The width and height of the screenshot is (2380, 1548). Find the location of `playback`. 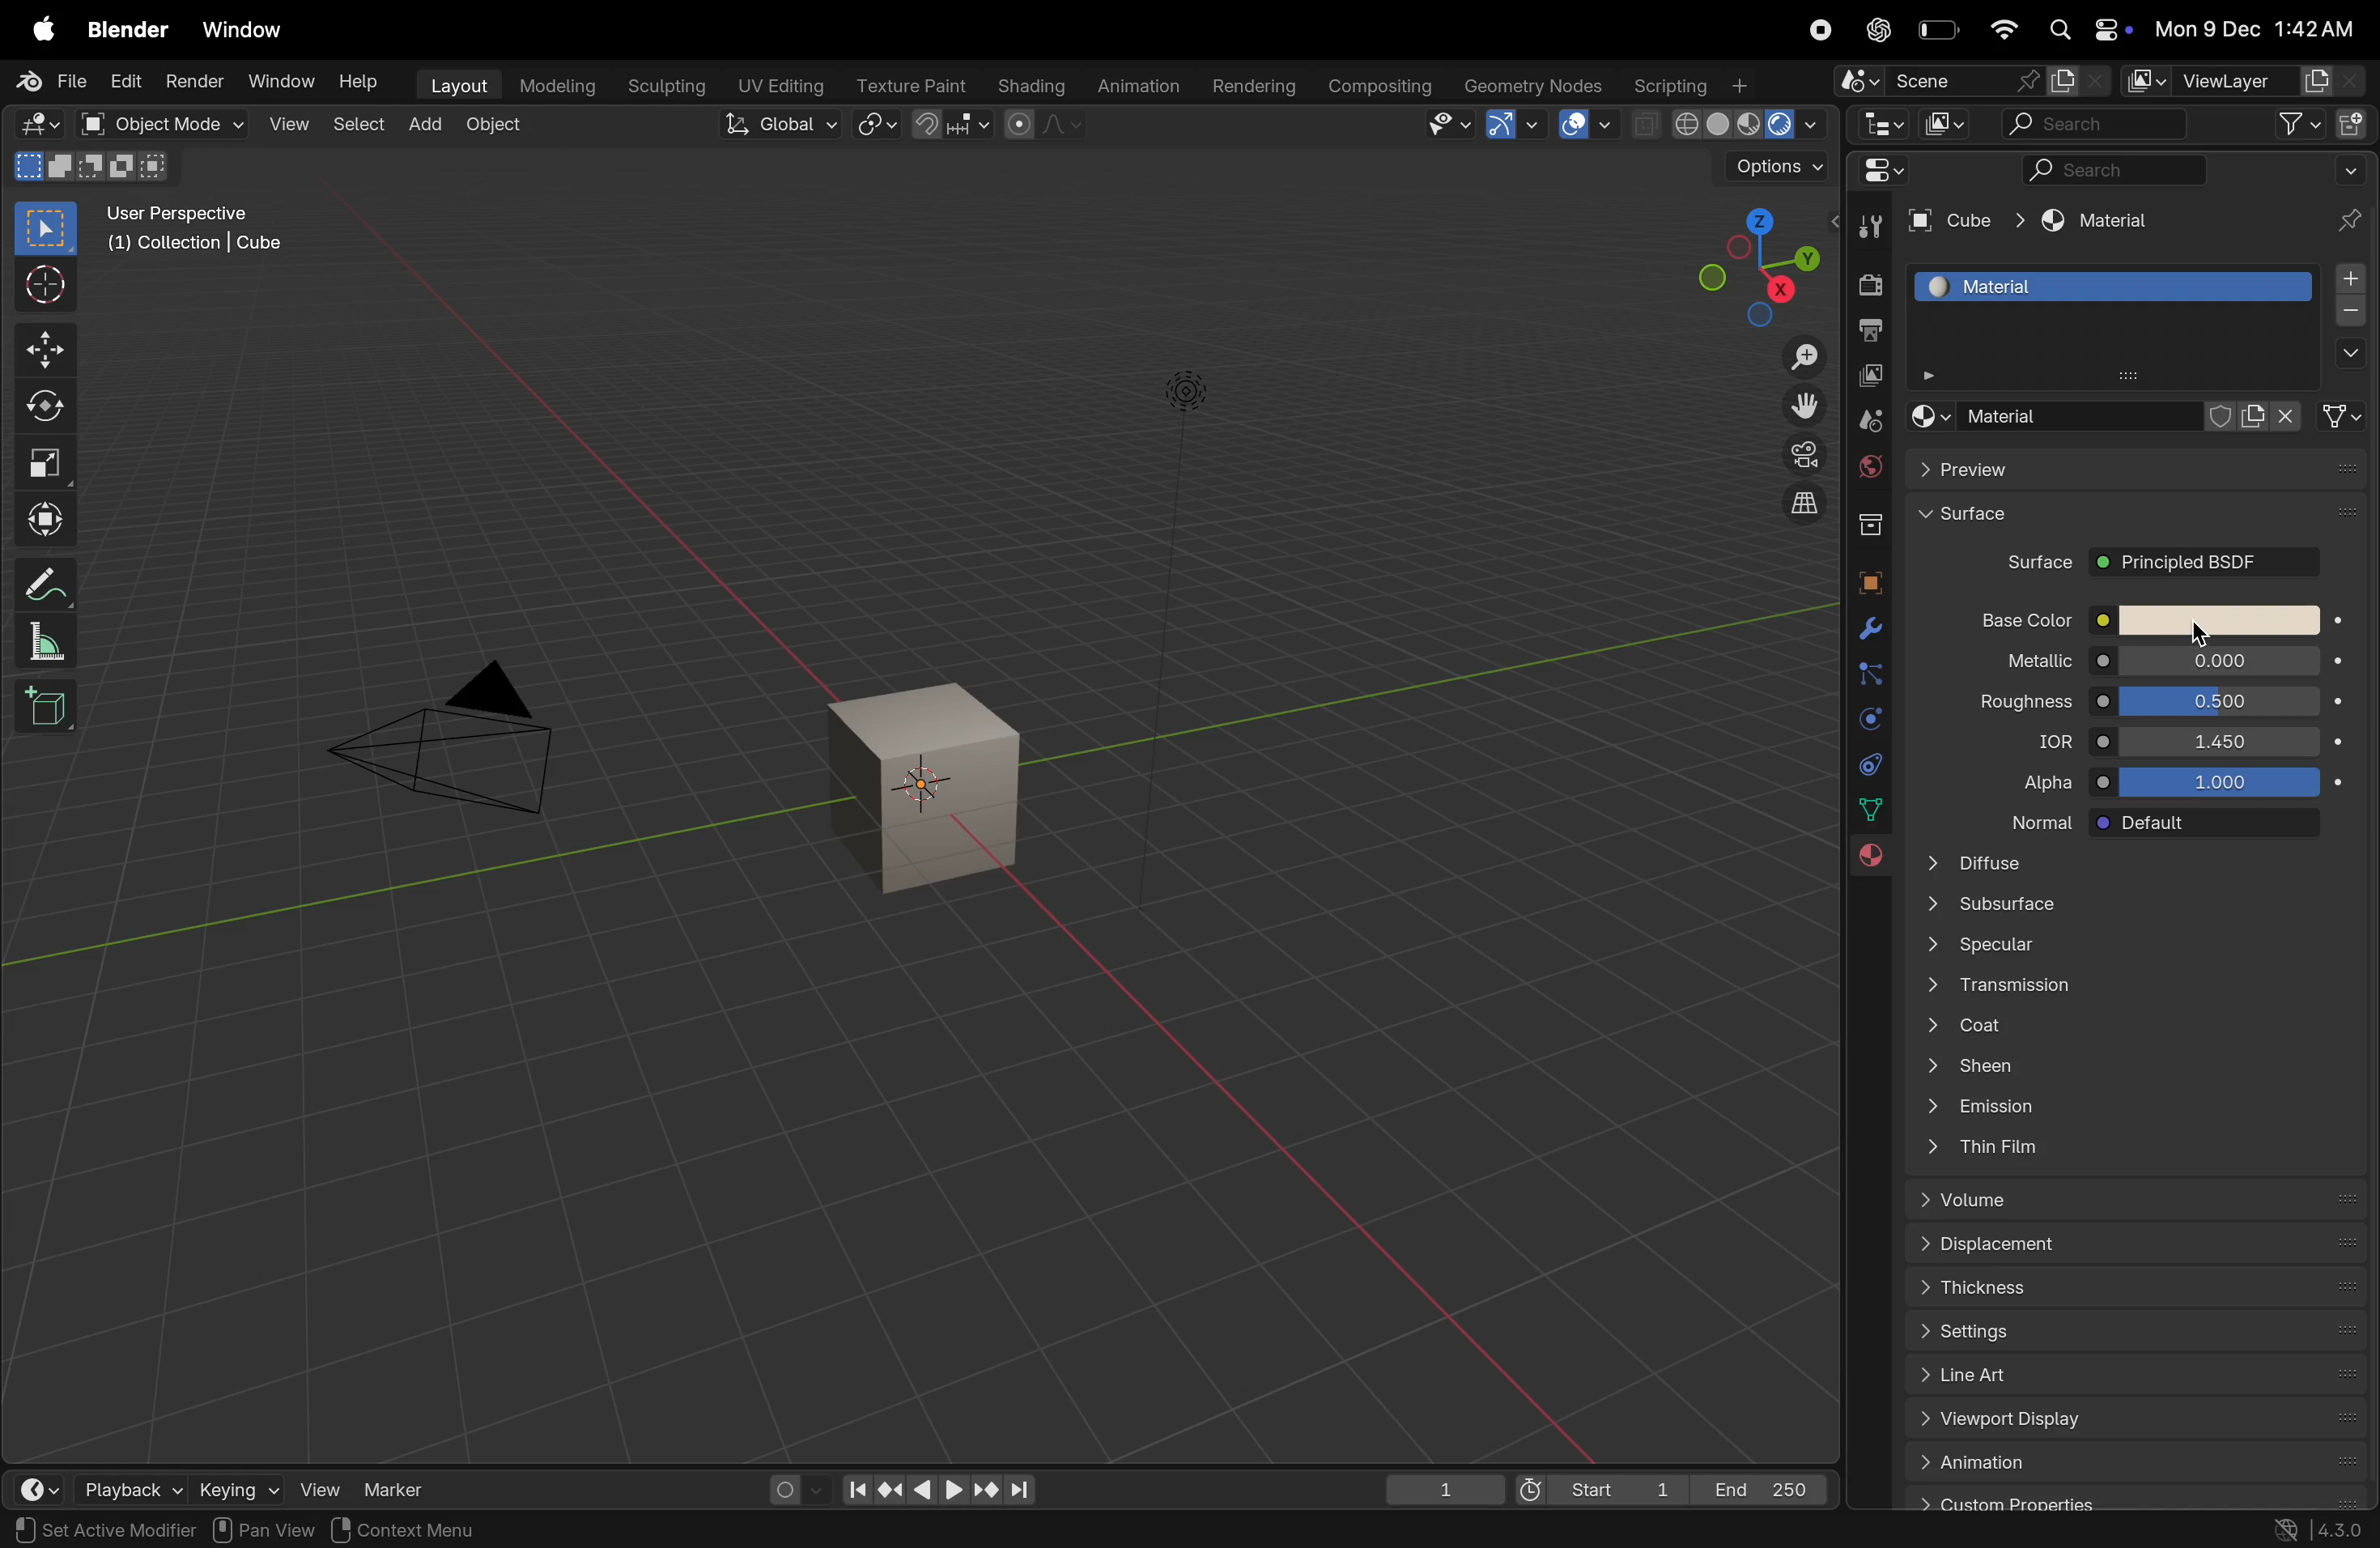

playback is located at coordinates (108, 1485).